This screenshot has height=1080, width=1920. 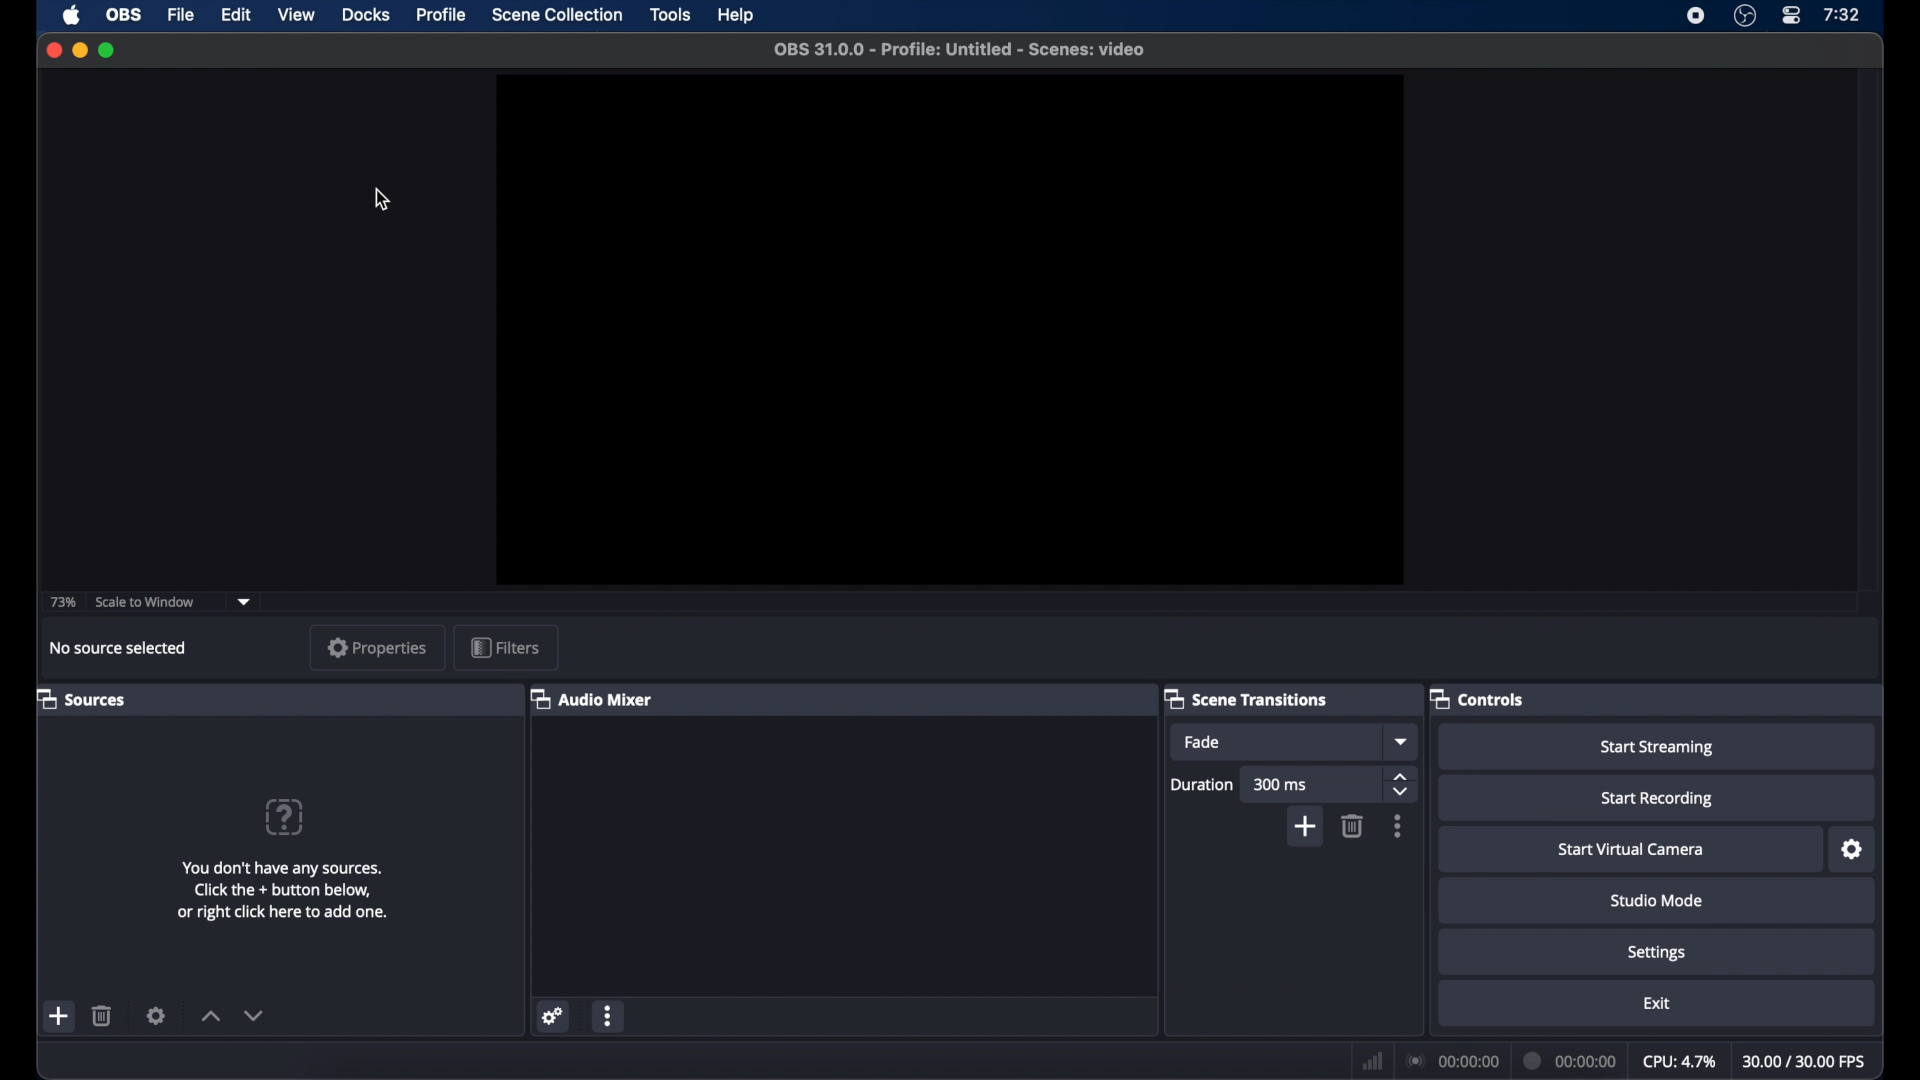 I want to click on close, so click(x=55, y=49).